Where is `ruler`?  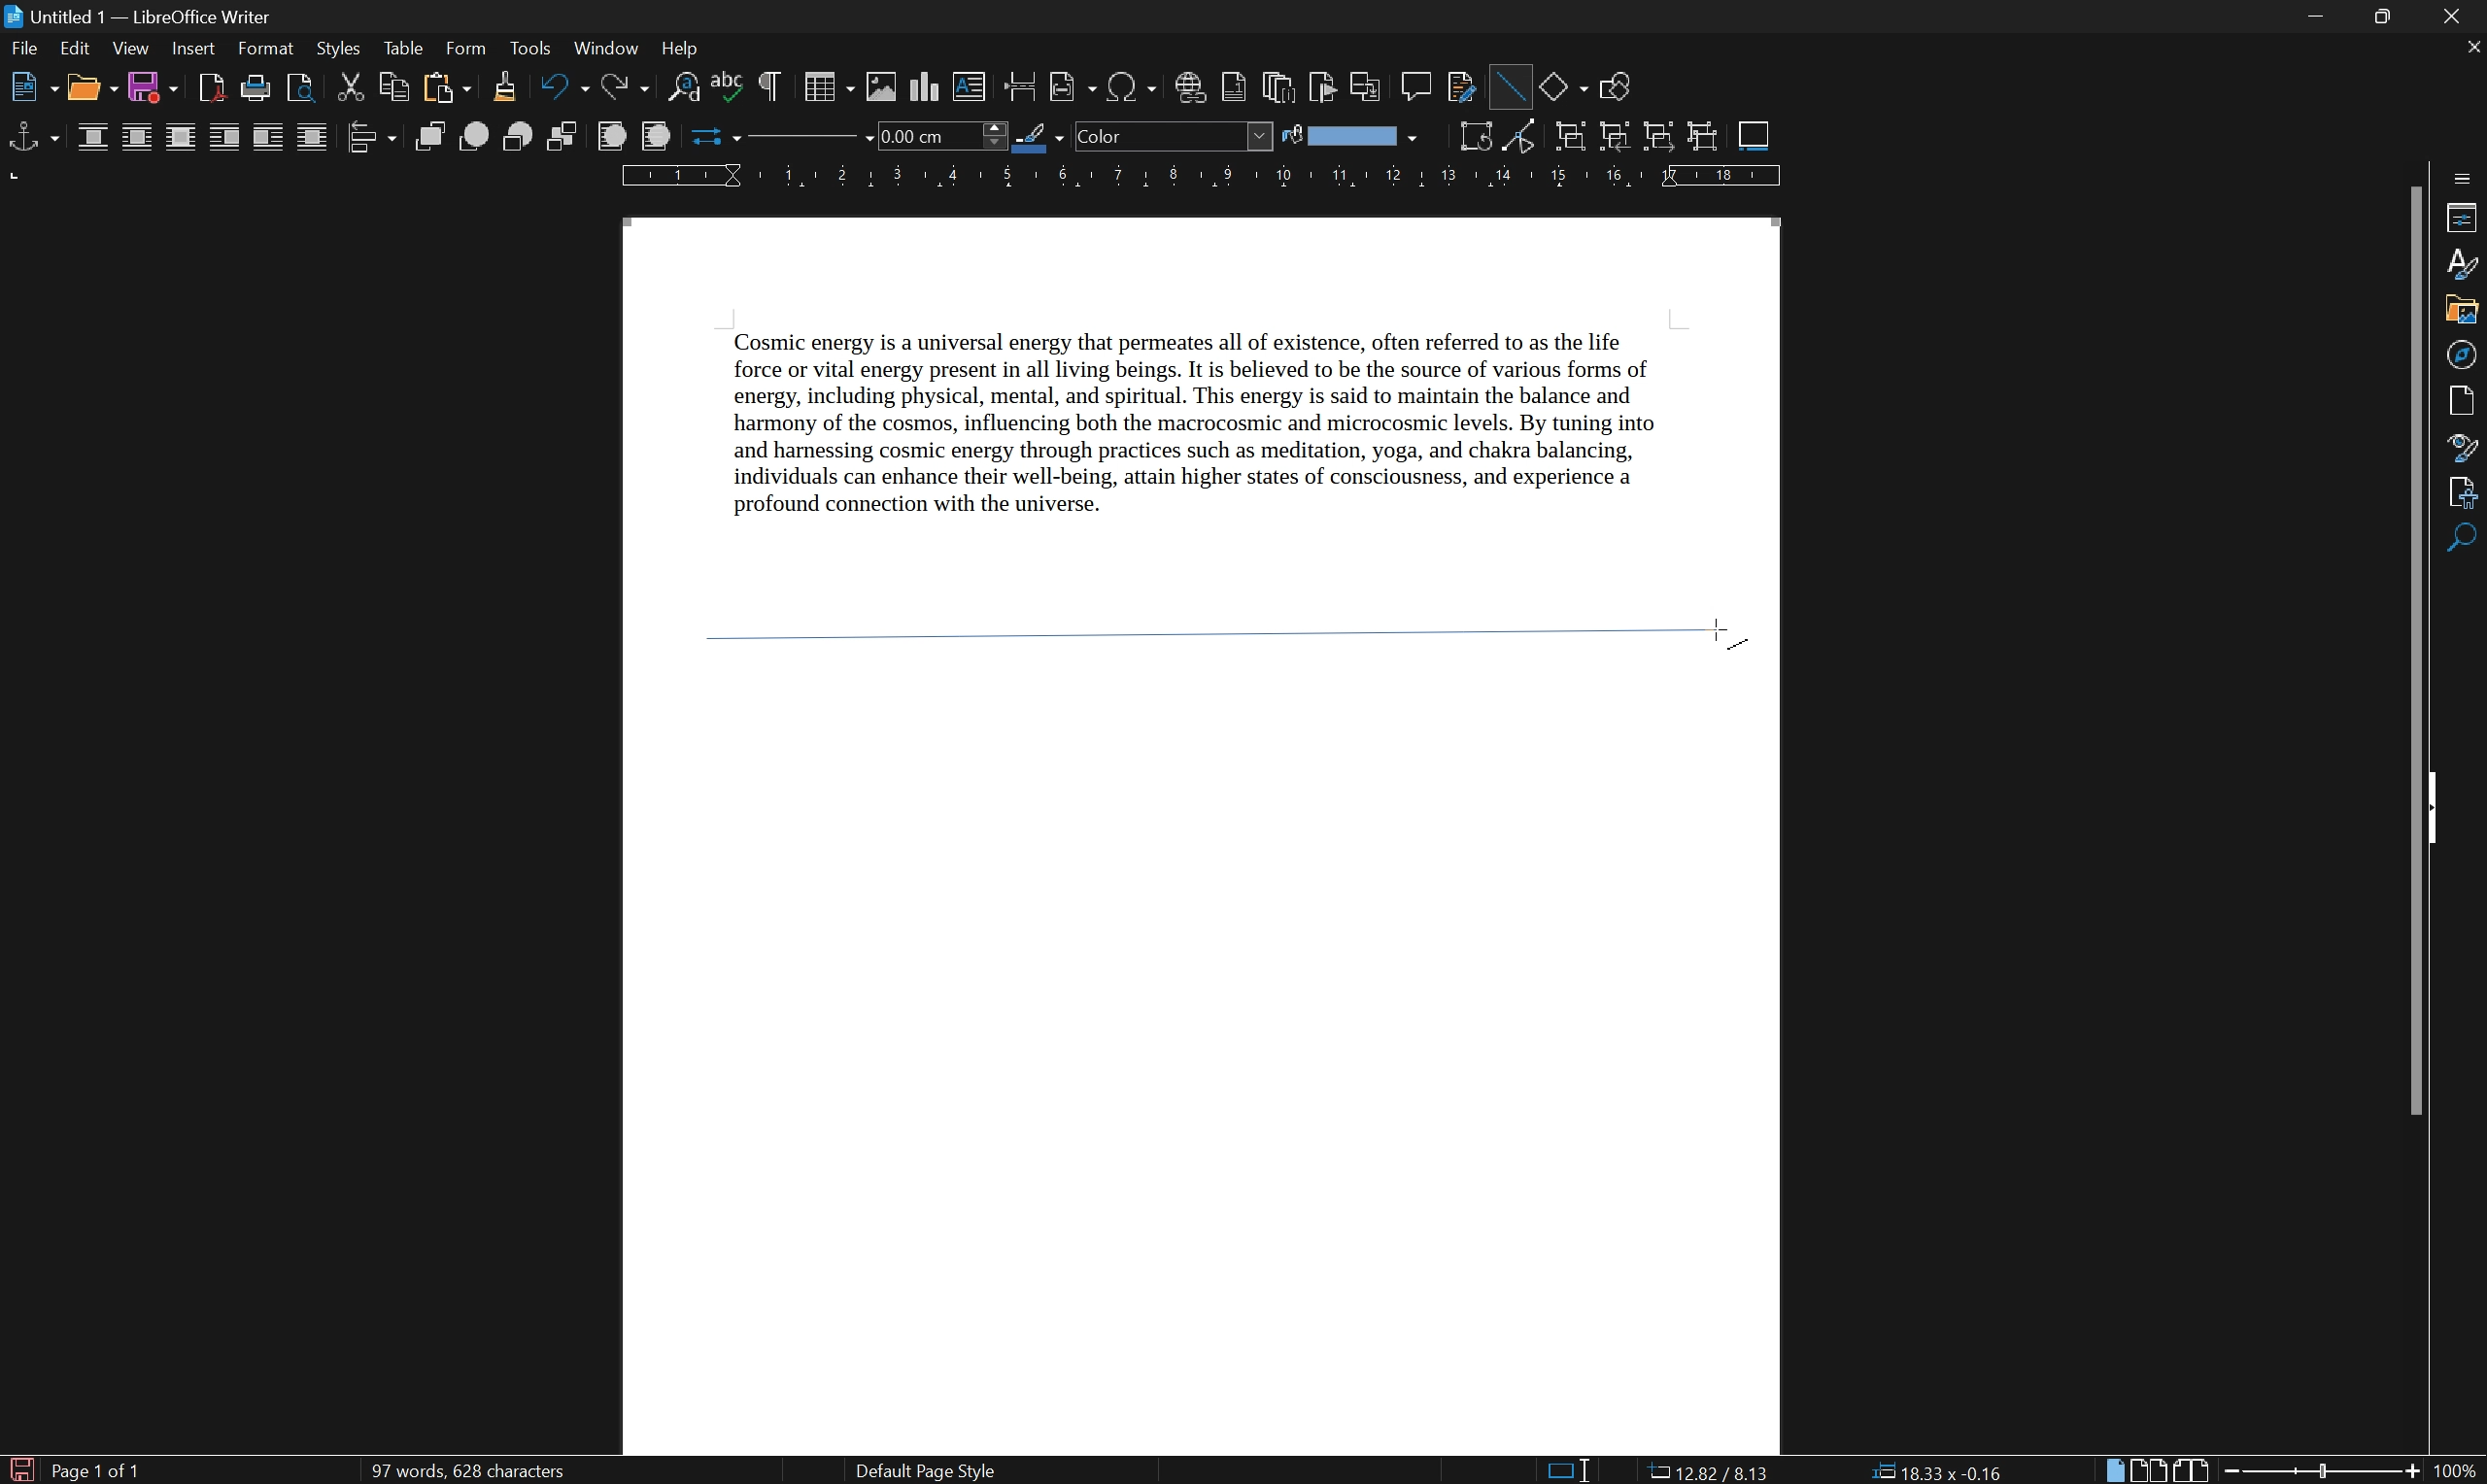
ruler is located at coordinates (1200, 177).